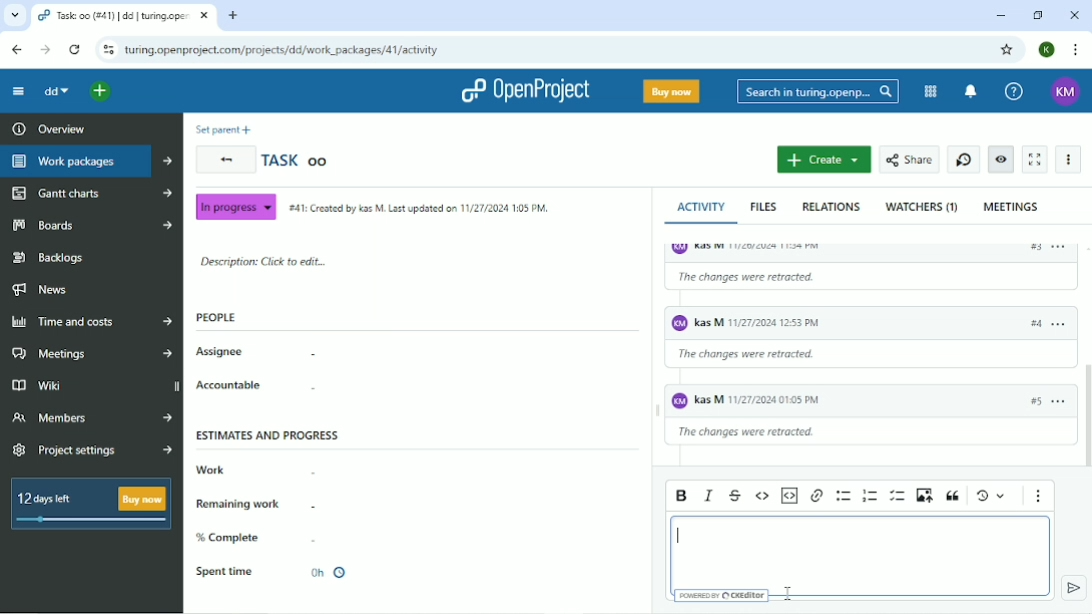 Image resolution: width=1092 pixels, height=614 pixels. Describe the element at coordinates (734, 497) in the screenshot. I see `Strikethrough` at that location.